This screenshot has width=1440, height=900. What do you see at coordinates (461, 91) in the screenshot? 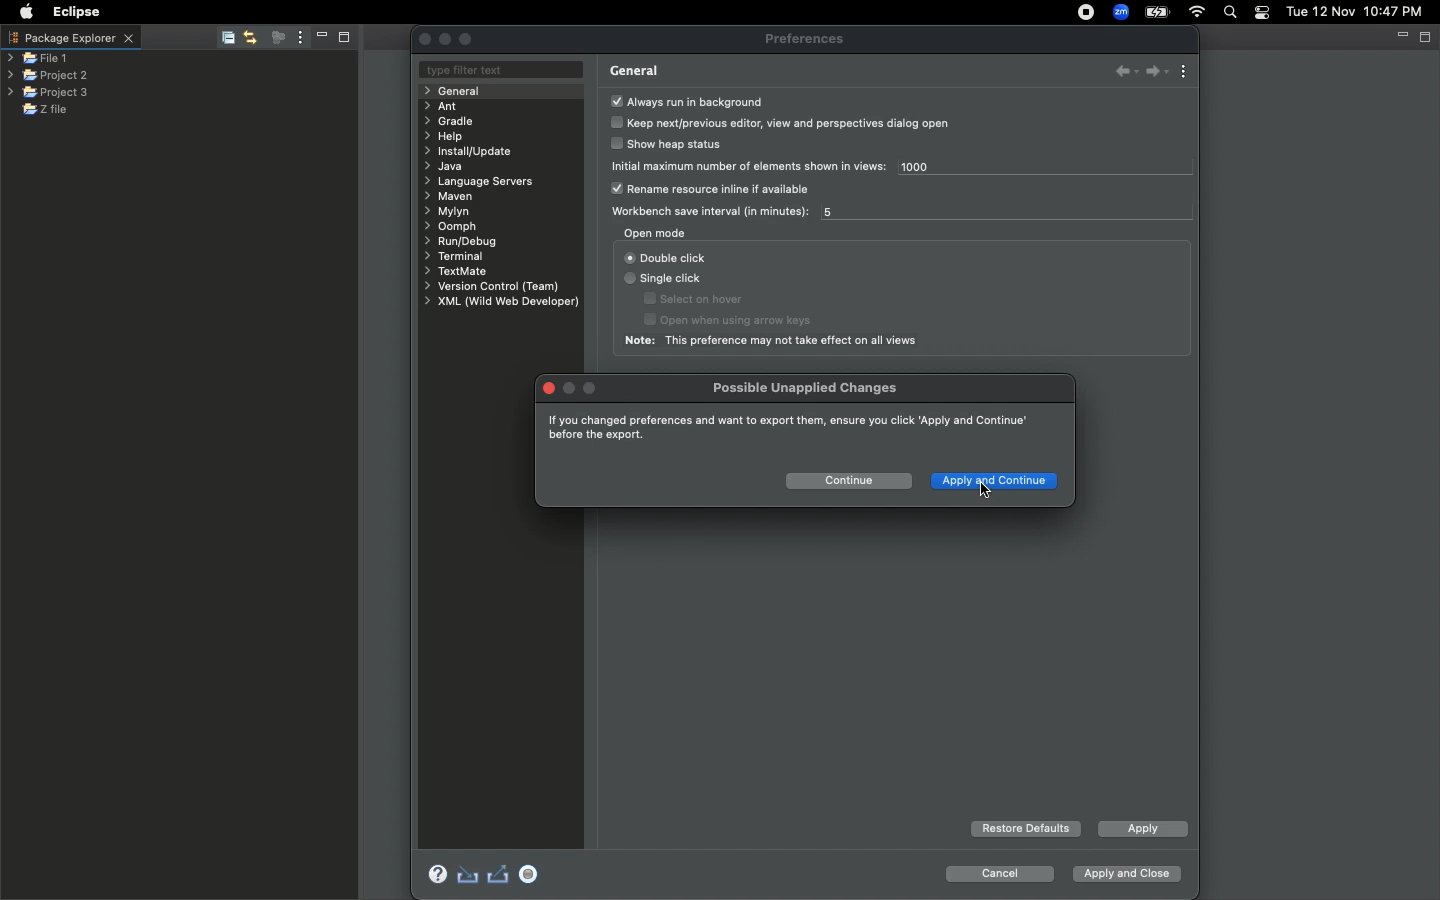
I see `General` at bounding box center [461, 91].